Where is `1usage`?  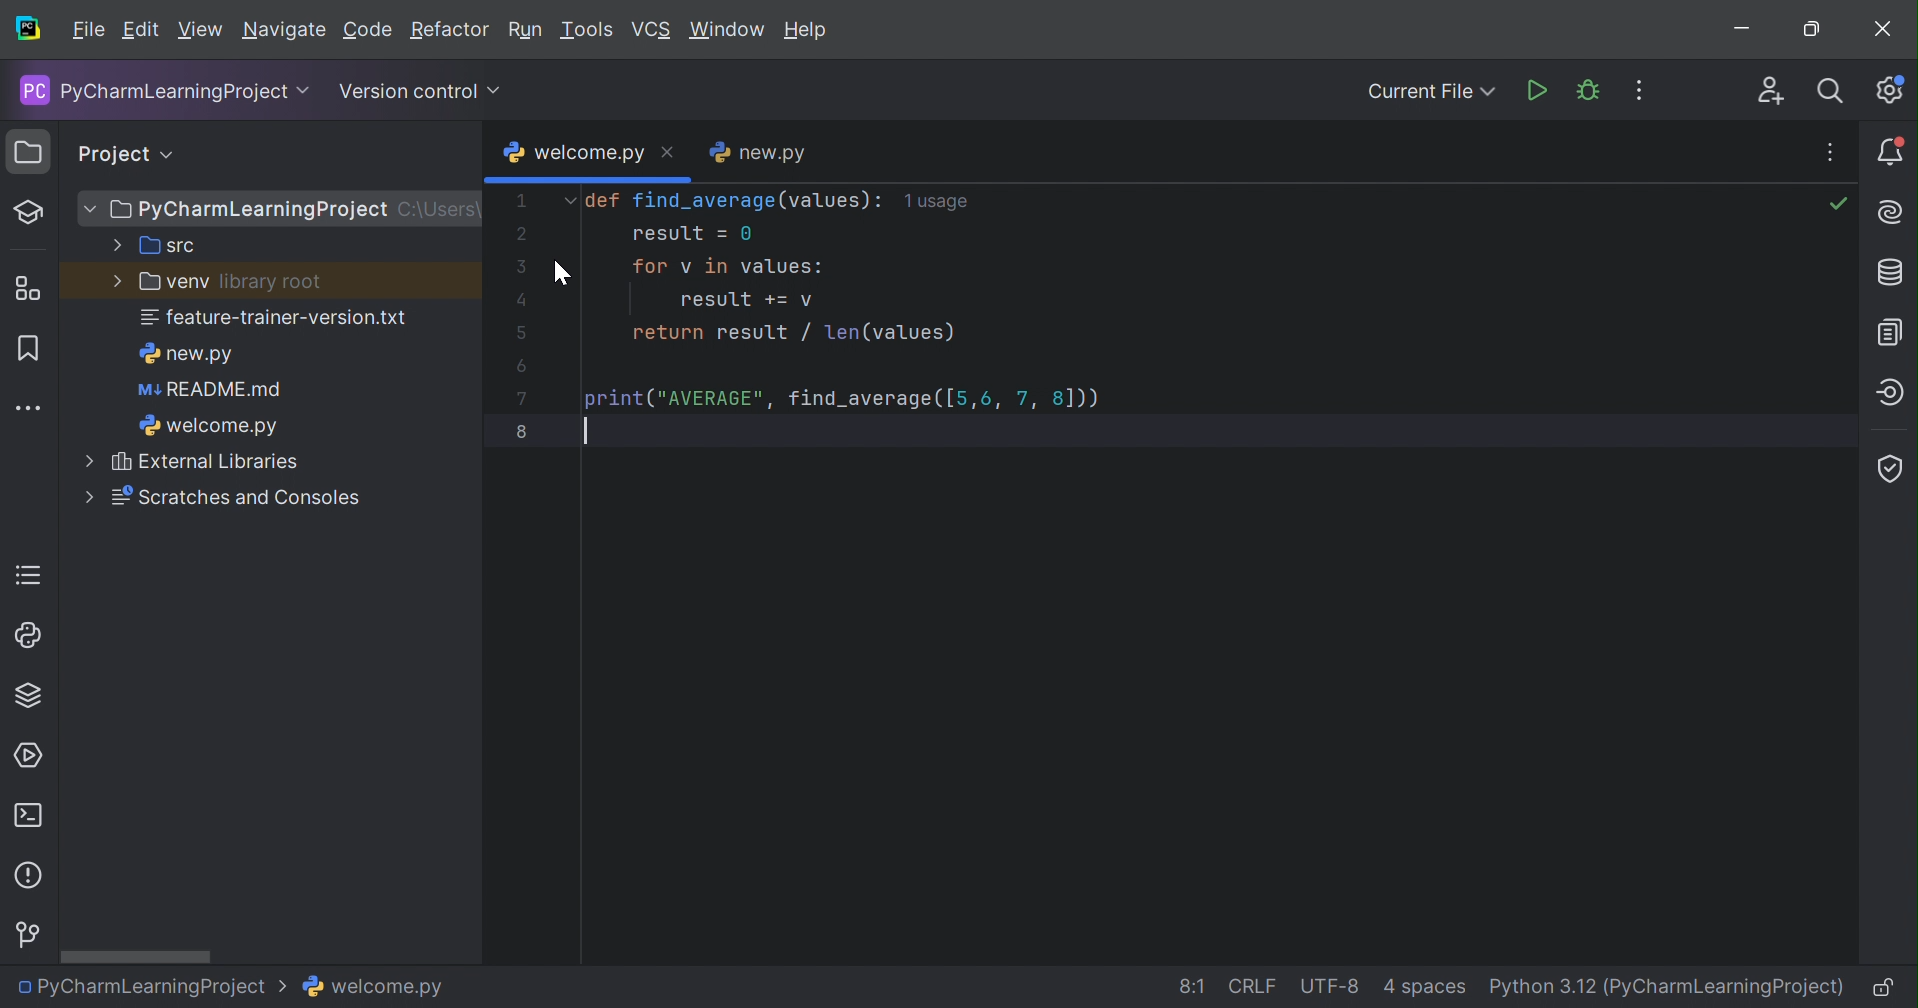 1usage is located at coordinates (941, 203).